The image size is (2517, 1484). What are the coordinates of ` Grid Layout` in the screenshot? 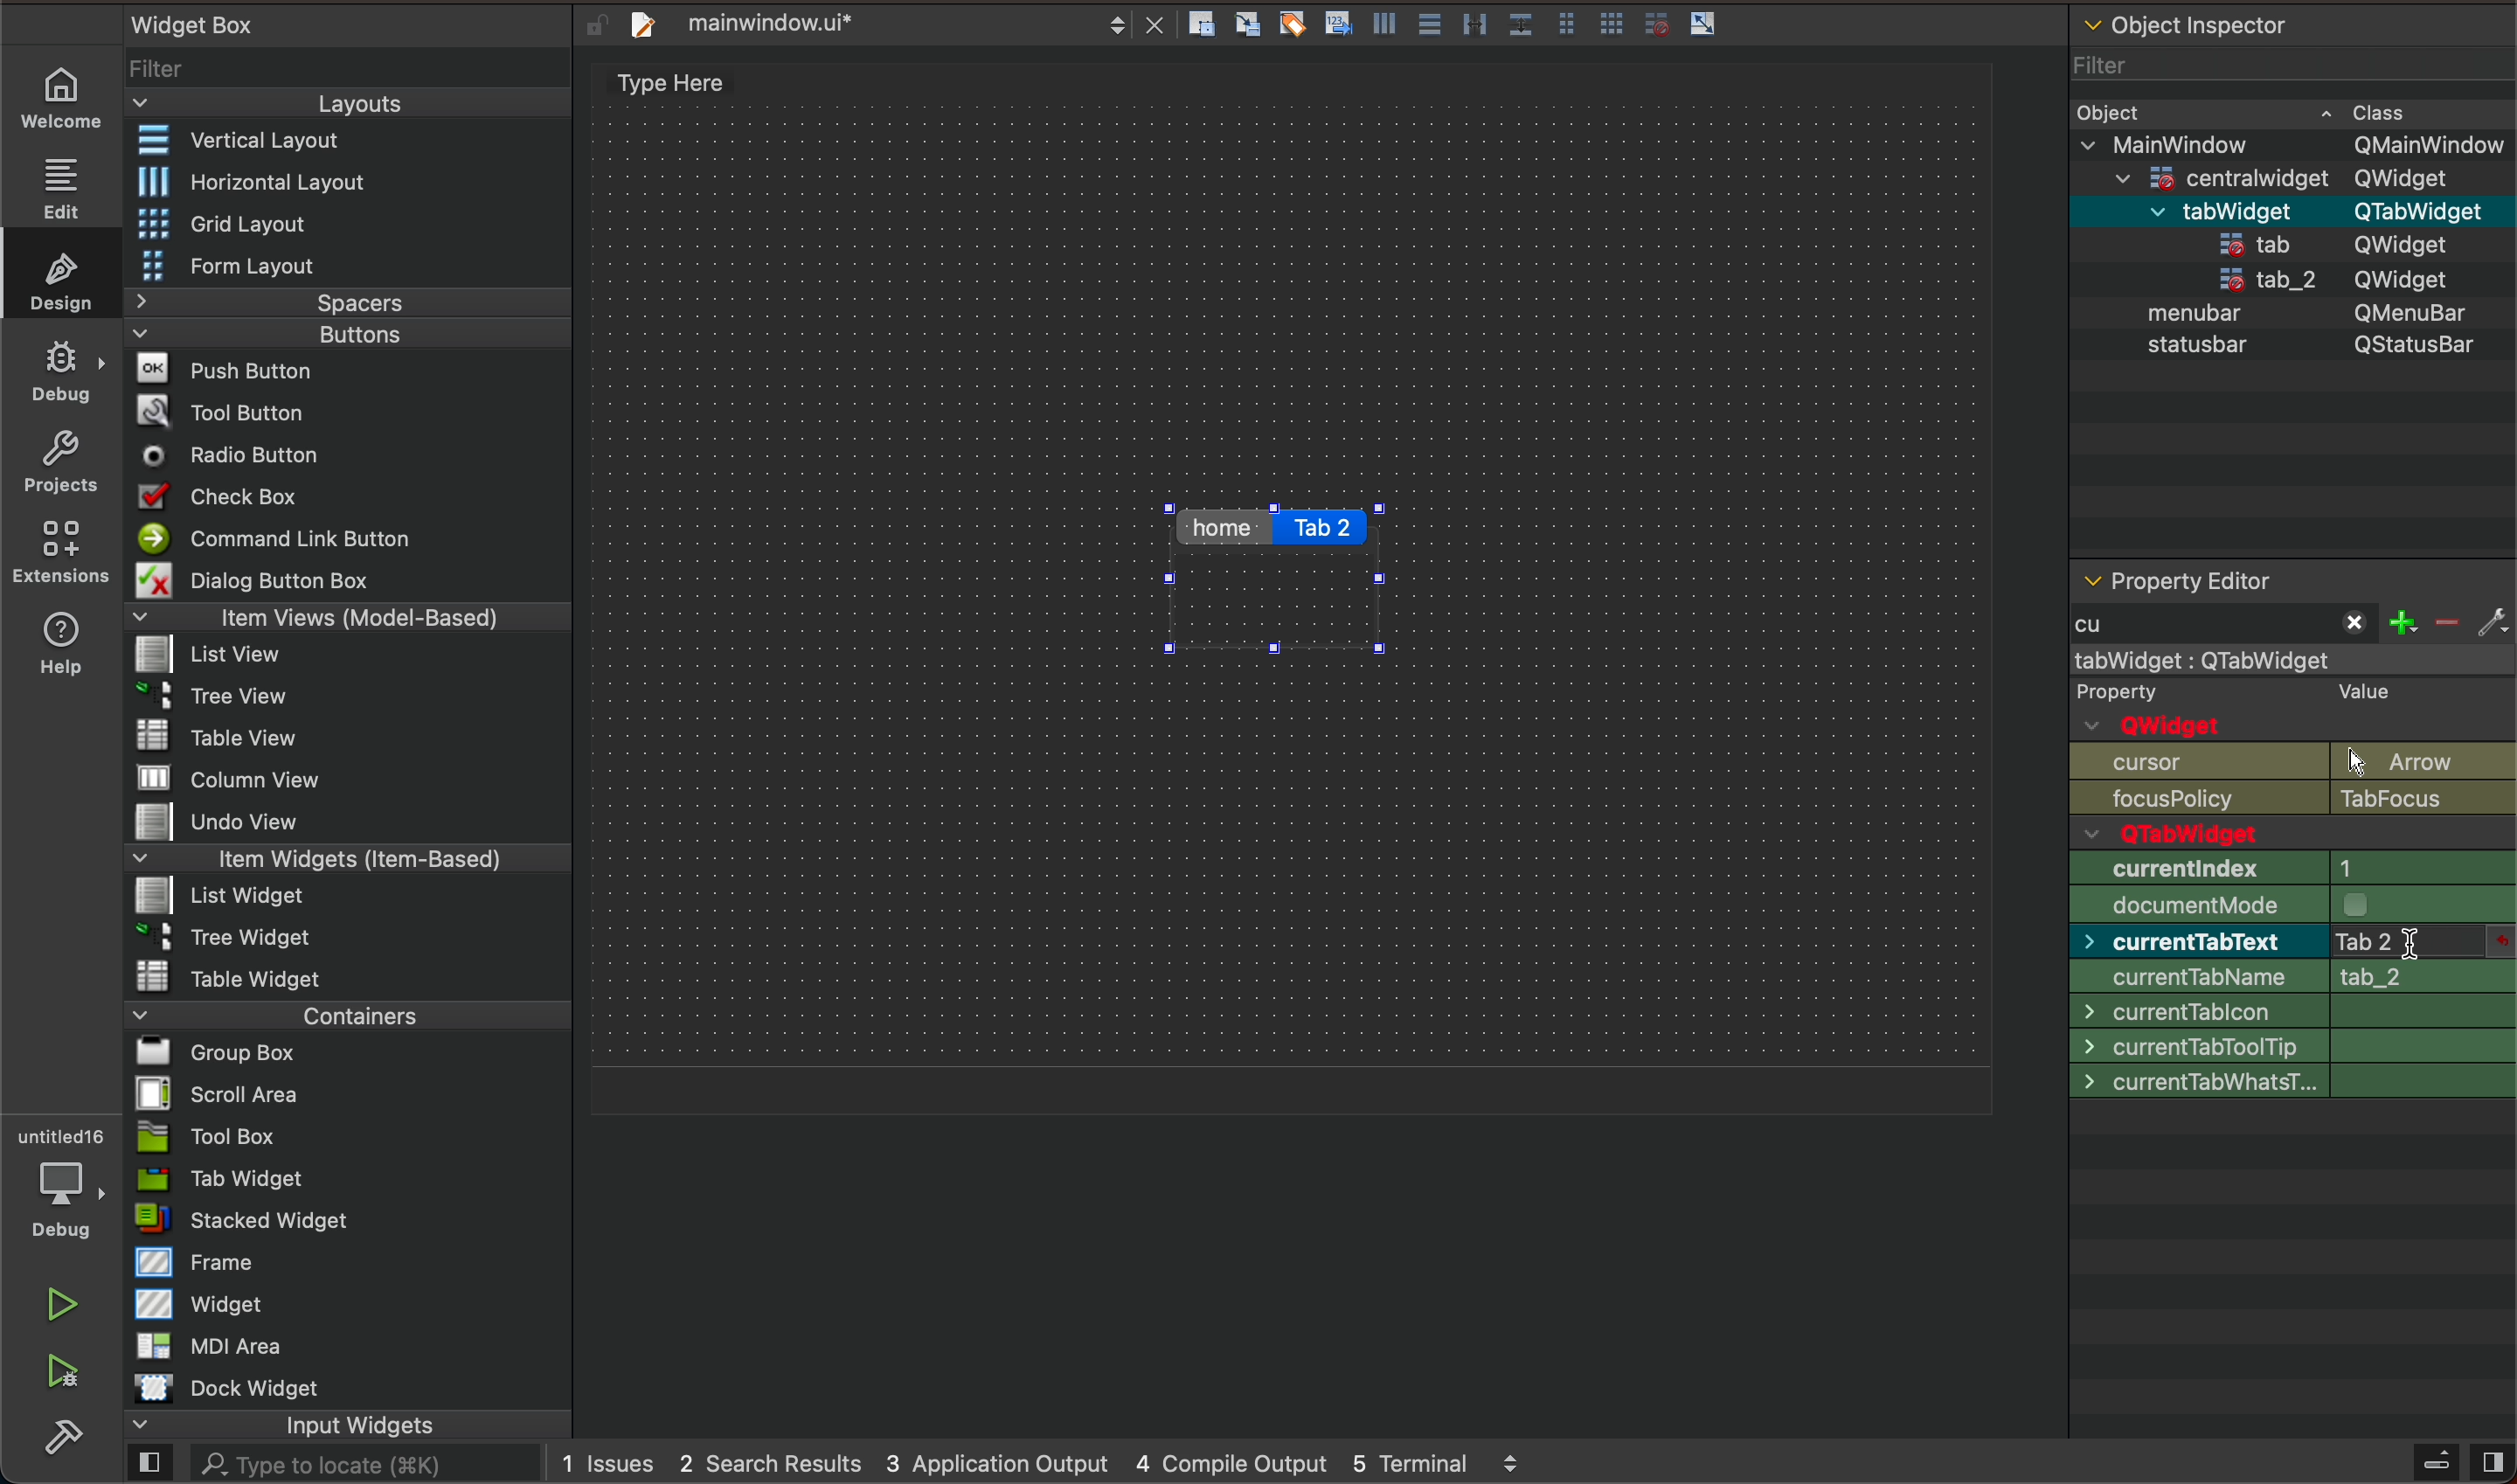 It's located at (212, 223).